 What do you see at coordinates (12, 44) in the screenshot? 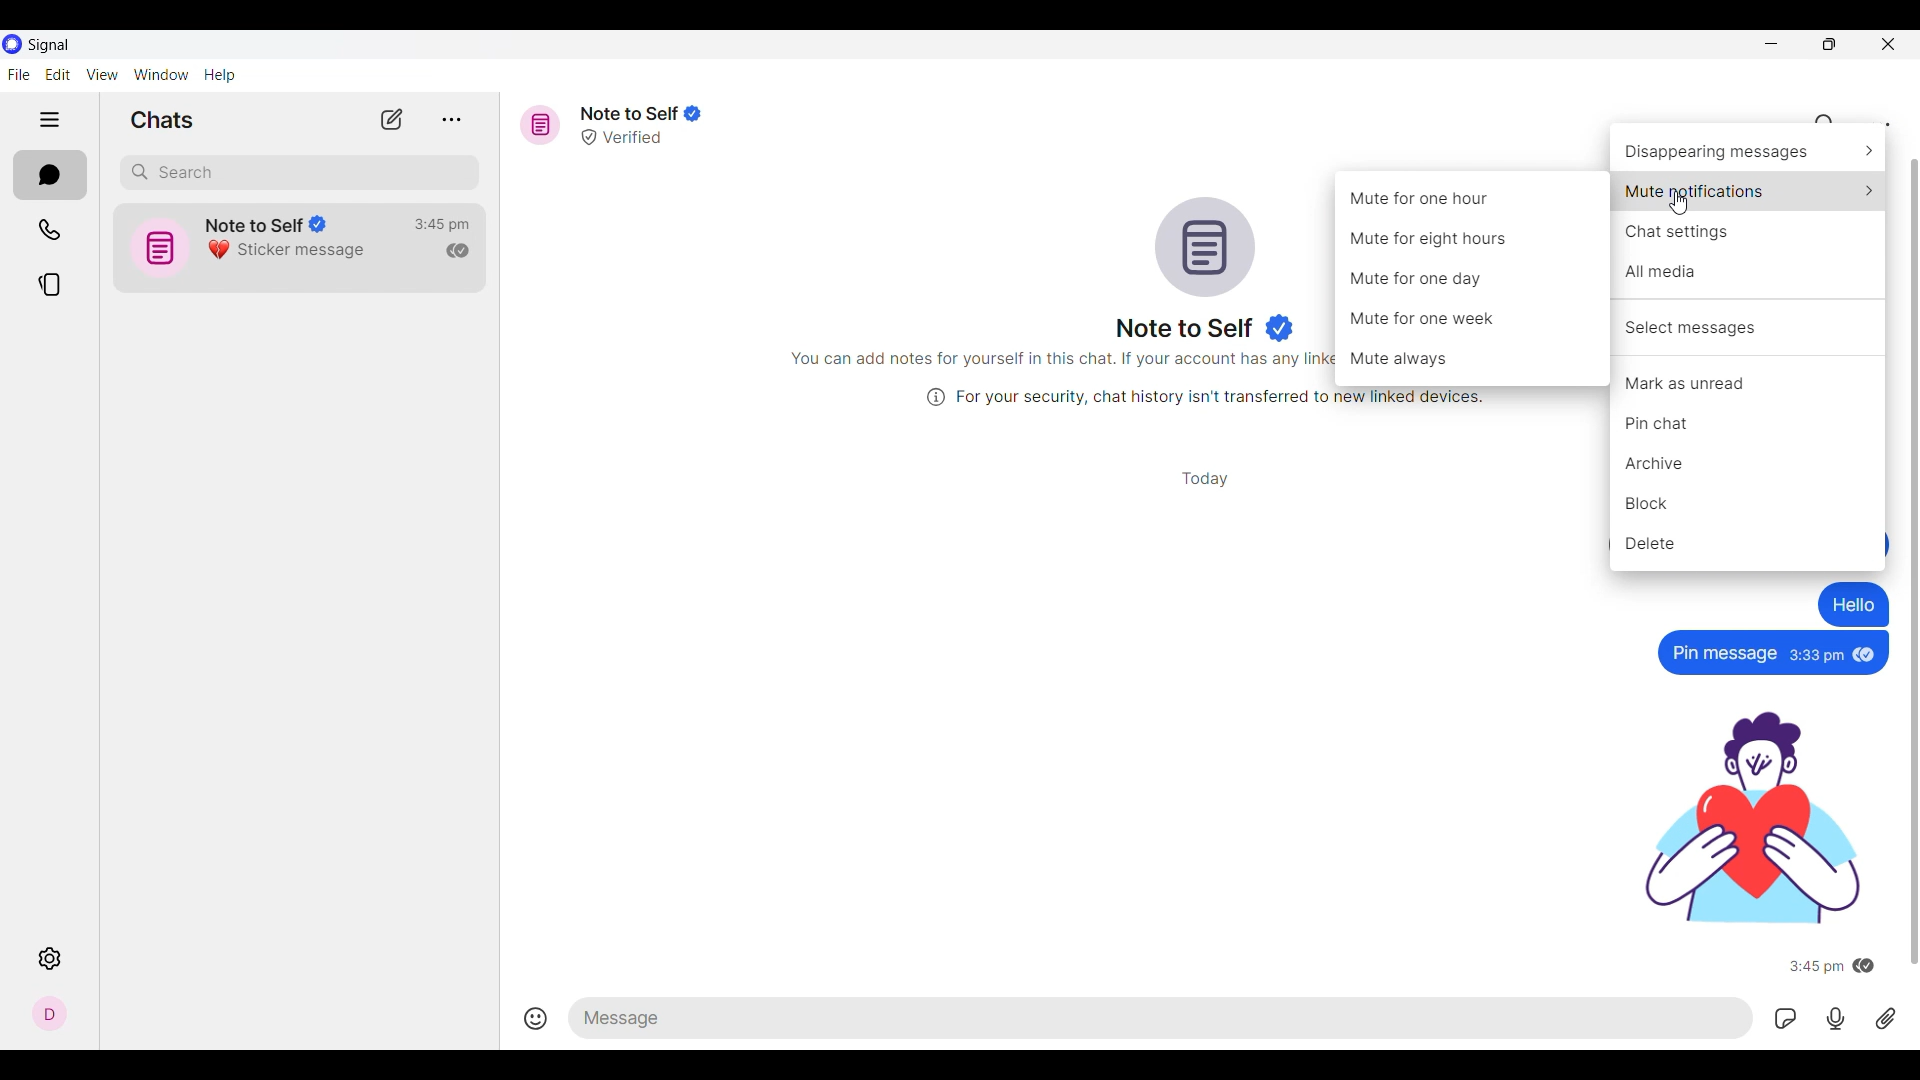
I see `Software logo` at bounding box center [12, 44].